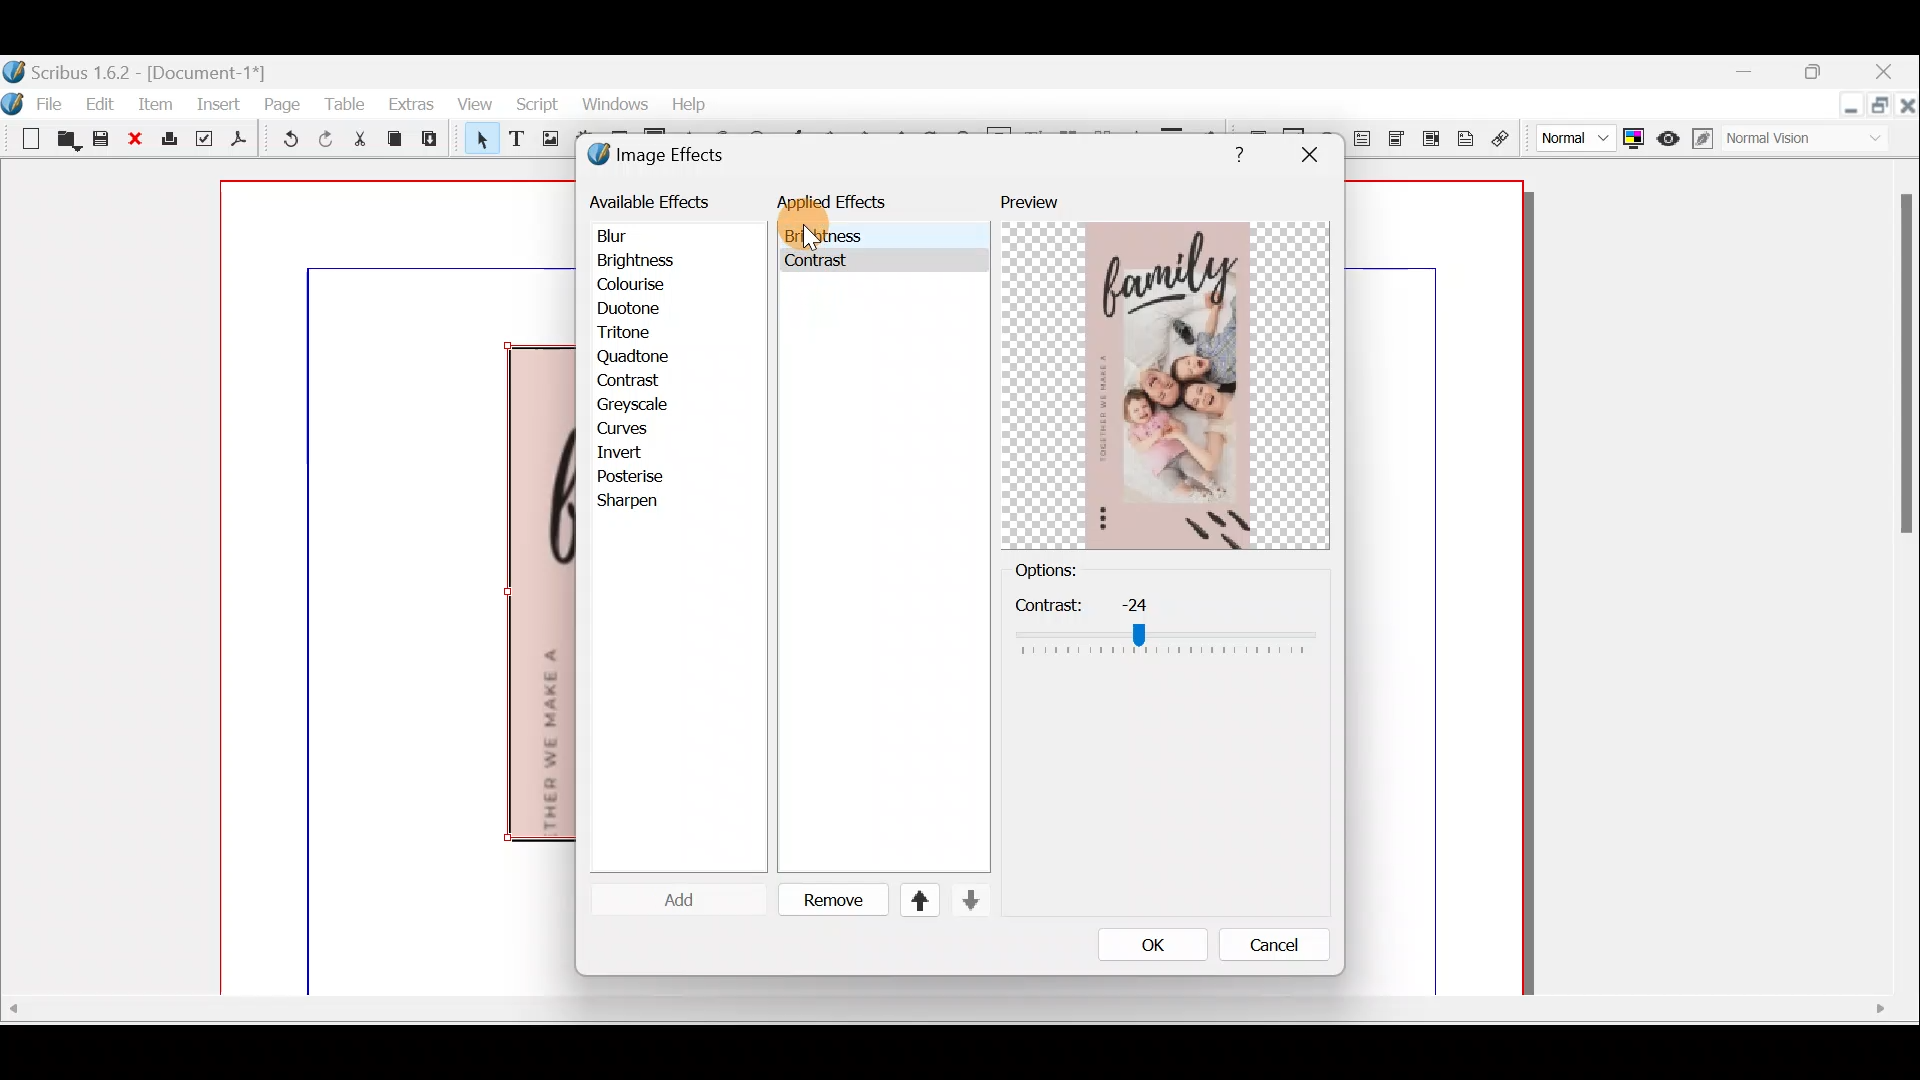 The height and width of the screenshot is (1080, 1920). Describe the element at coordinates (537, 107) in the screenshot. I see `Script` at that location.